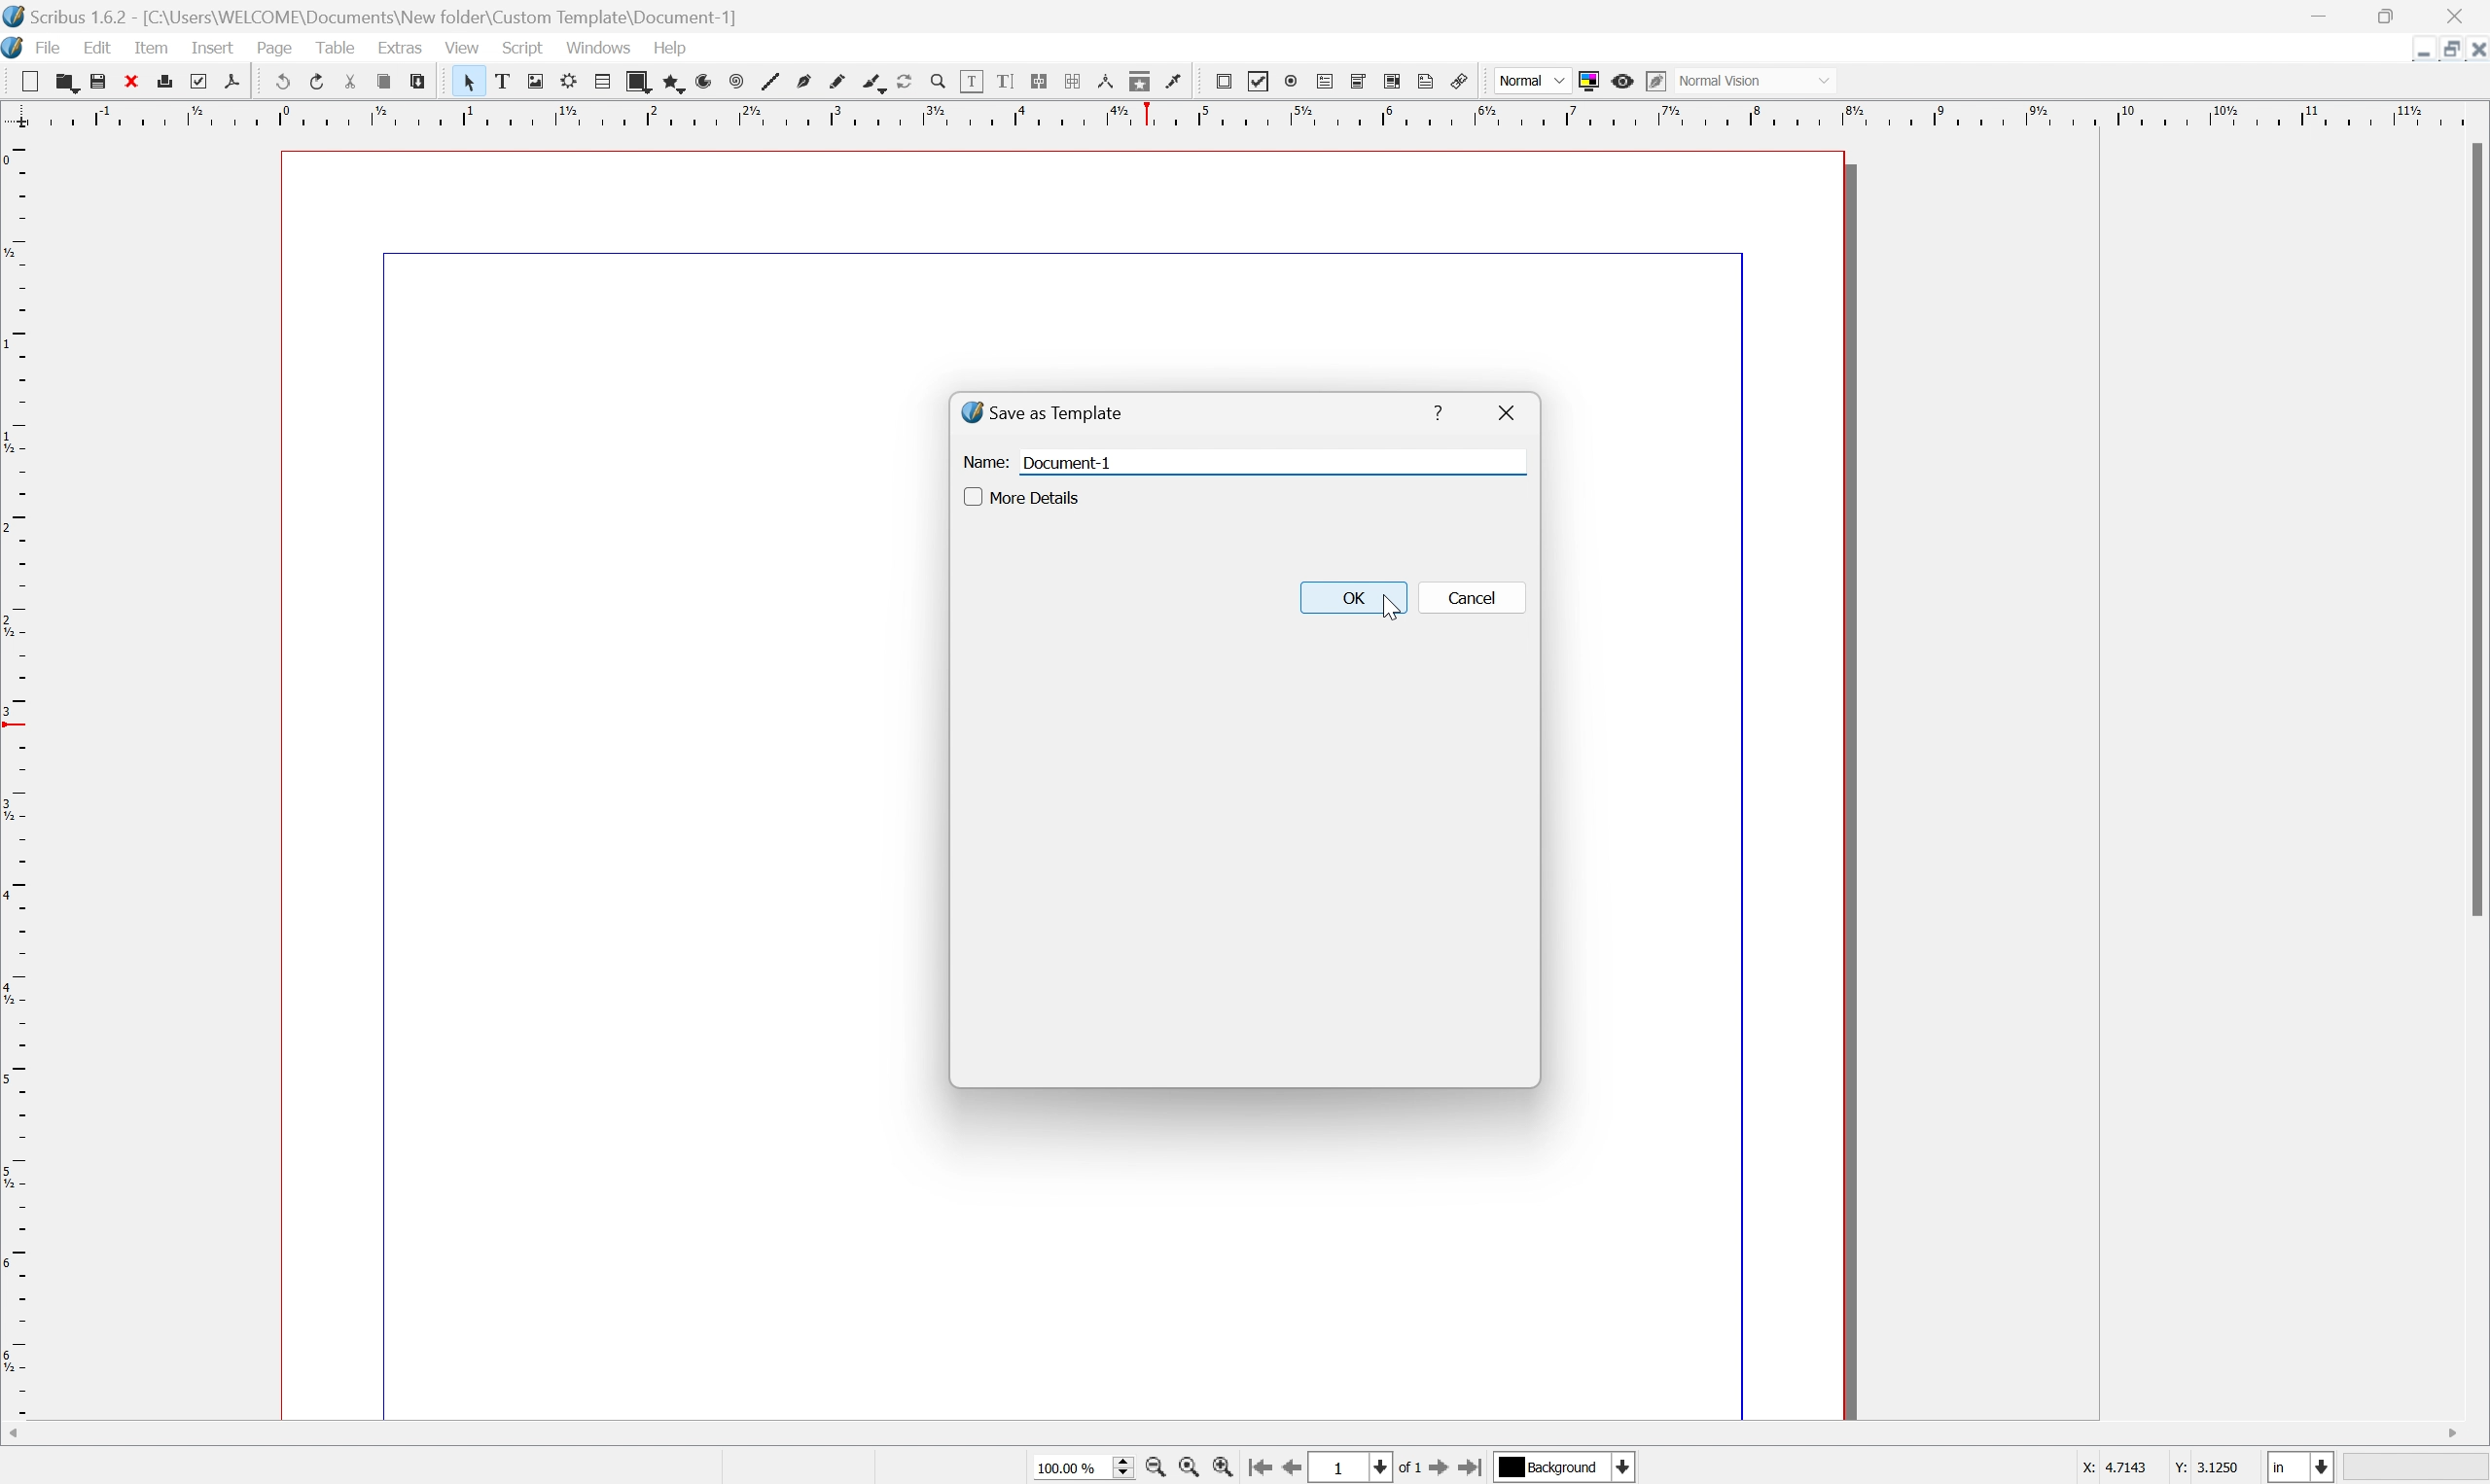 This screenshot has height=1484, width=2490. I want to click on table, so click(602, 78).